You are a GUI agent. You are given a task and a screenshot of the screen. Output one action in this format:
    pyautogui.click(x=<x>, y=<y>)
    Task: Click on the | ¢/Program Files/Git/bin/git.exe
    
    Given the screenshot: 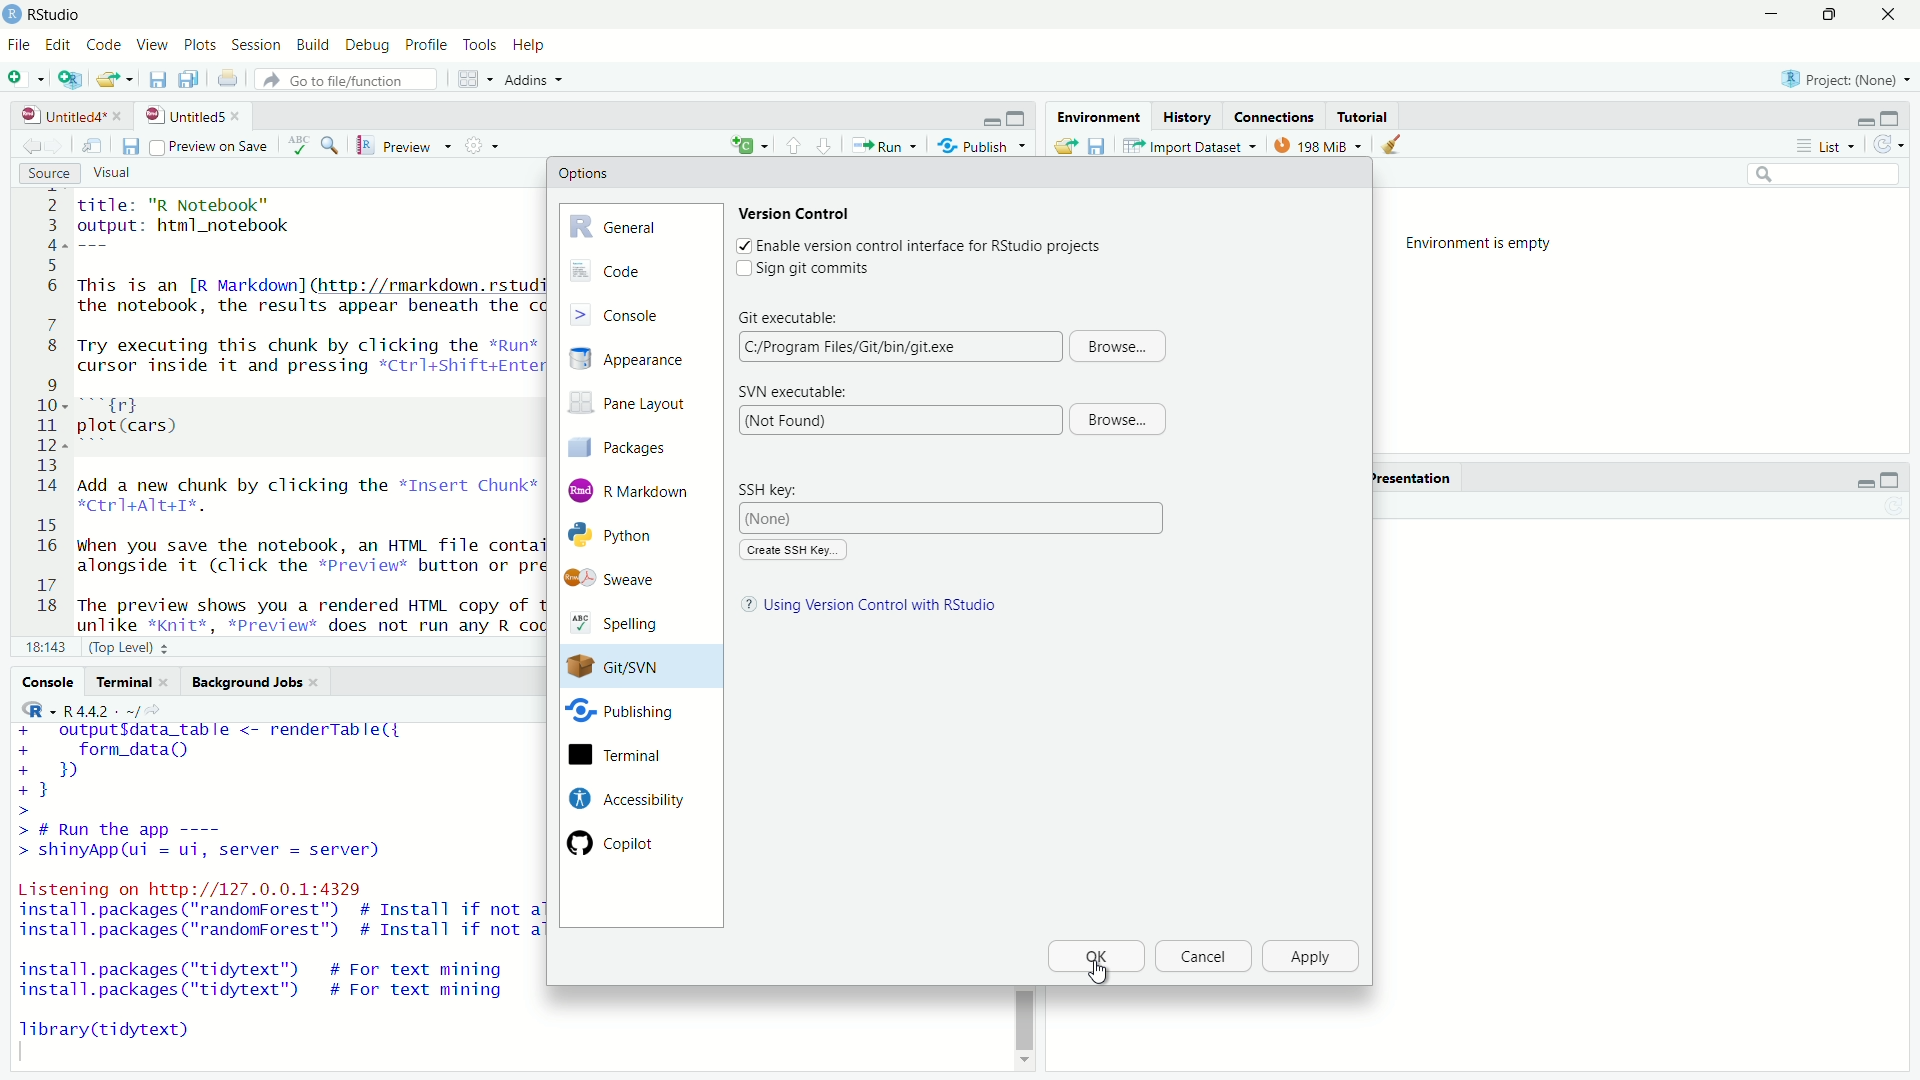 What is the action you would take?
    pyautogui.click(x=897, y=346)
    